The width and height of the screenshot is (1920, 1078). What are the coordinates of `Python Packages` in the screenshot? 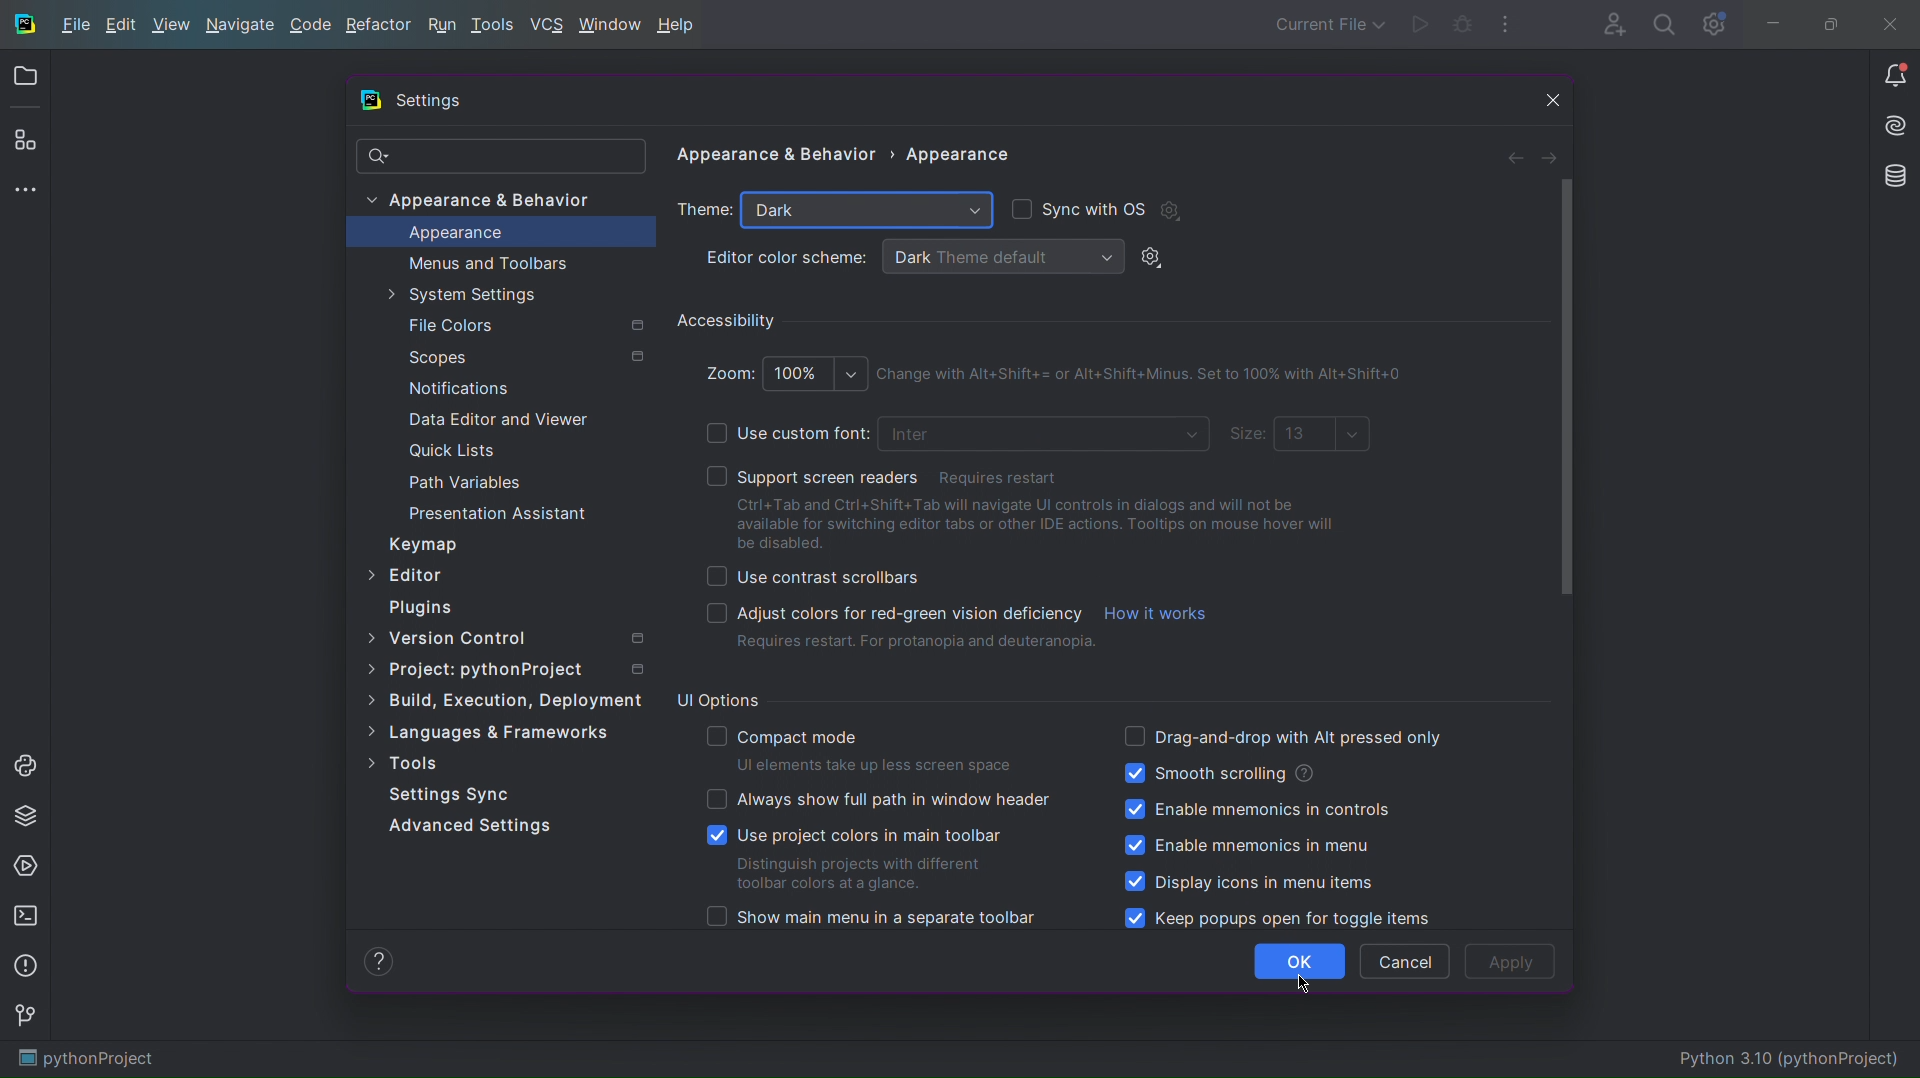 It's located at (26, 814).